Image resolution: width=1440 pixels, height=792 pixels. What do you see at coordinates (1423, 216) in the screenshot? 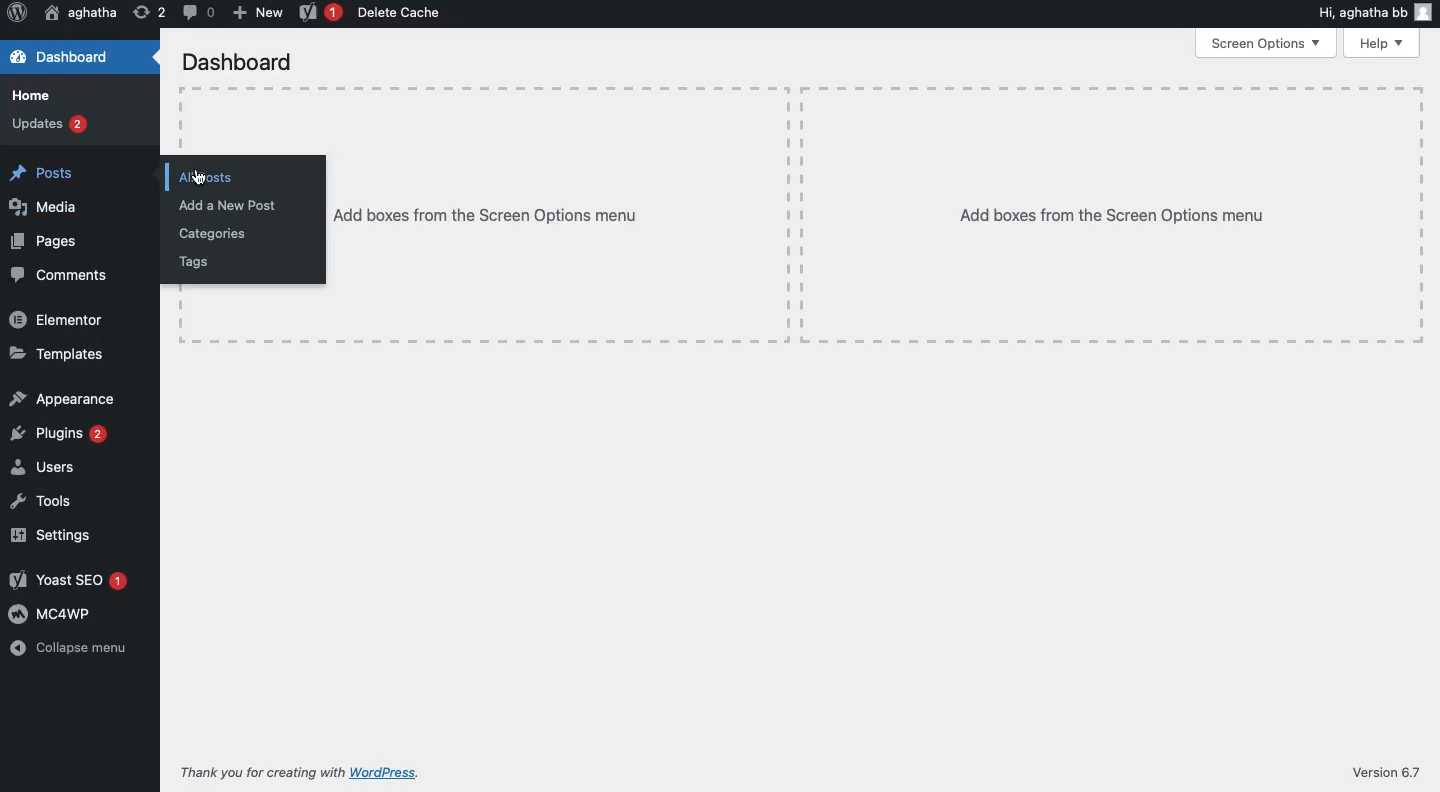
I see `Table line` at bounding box center [1423, 216].